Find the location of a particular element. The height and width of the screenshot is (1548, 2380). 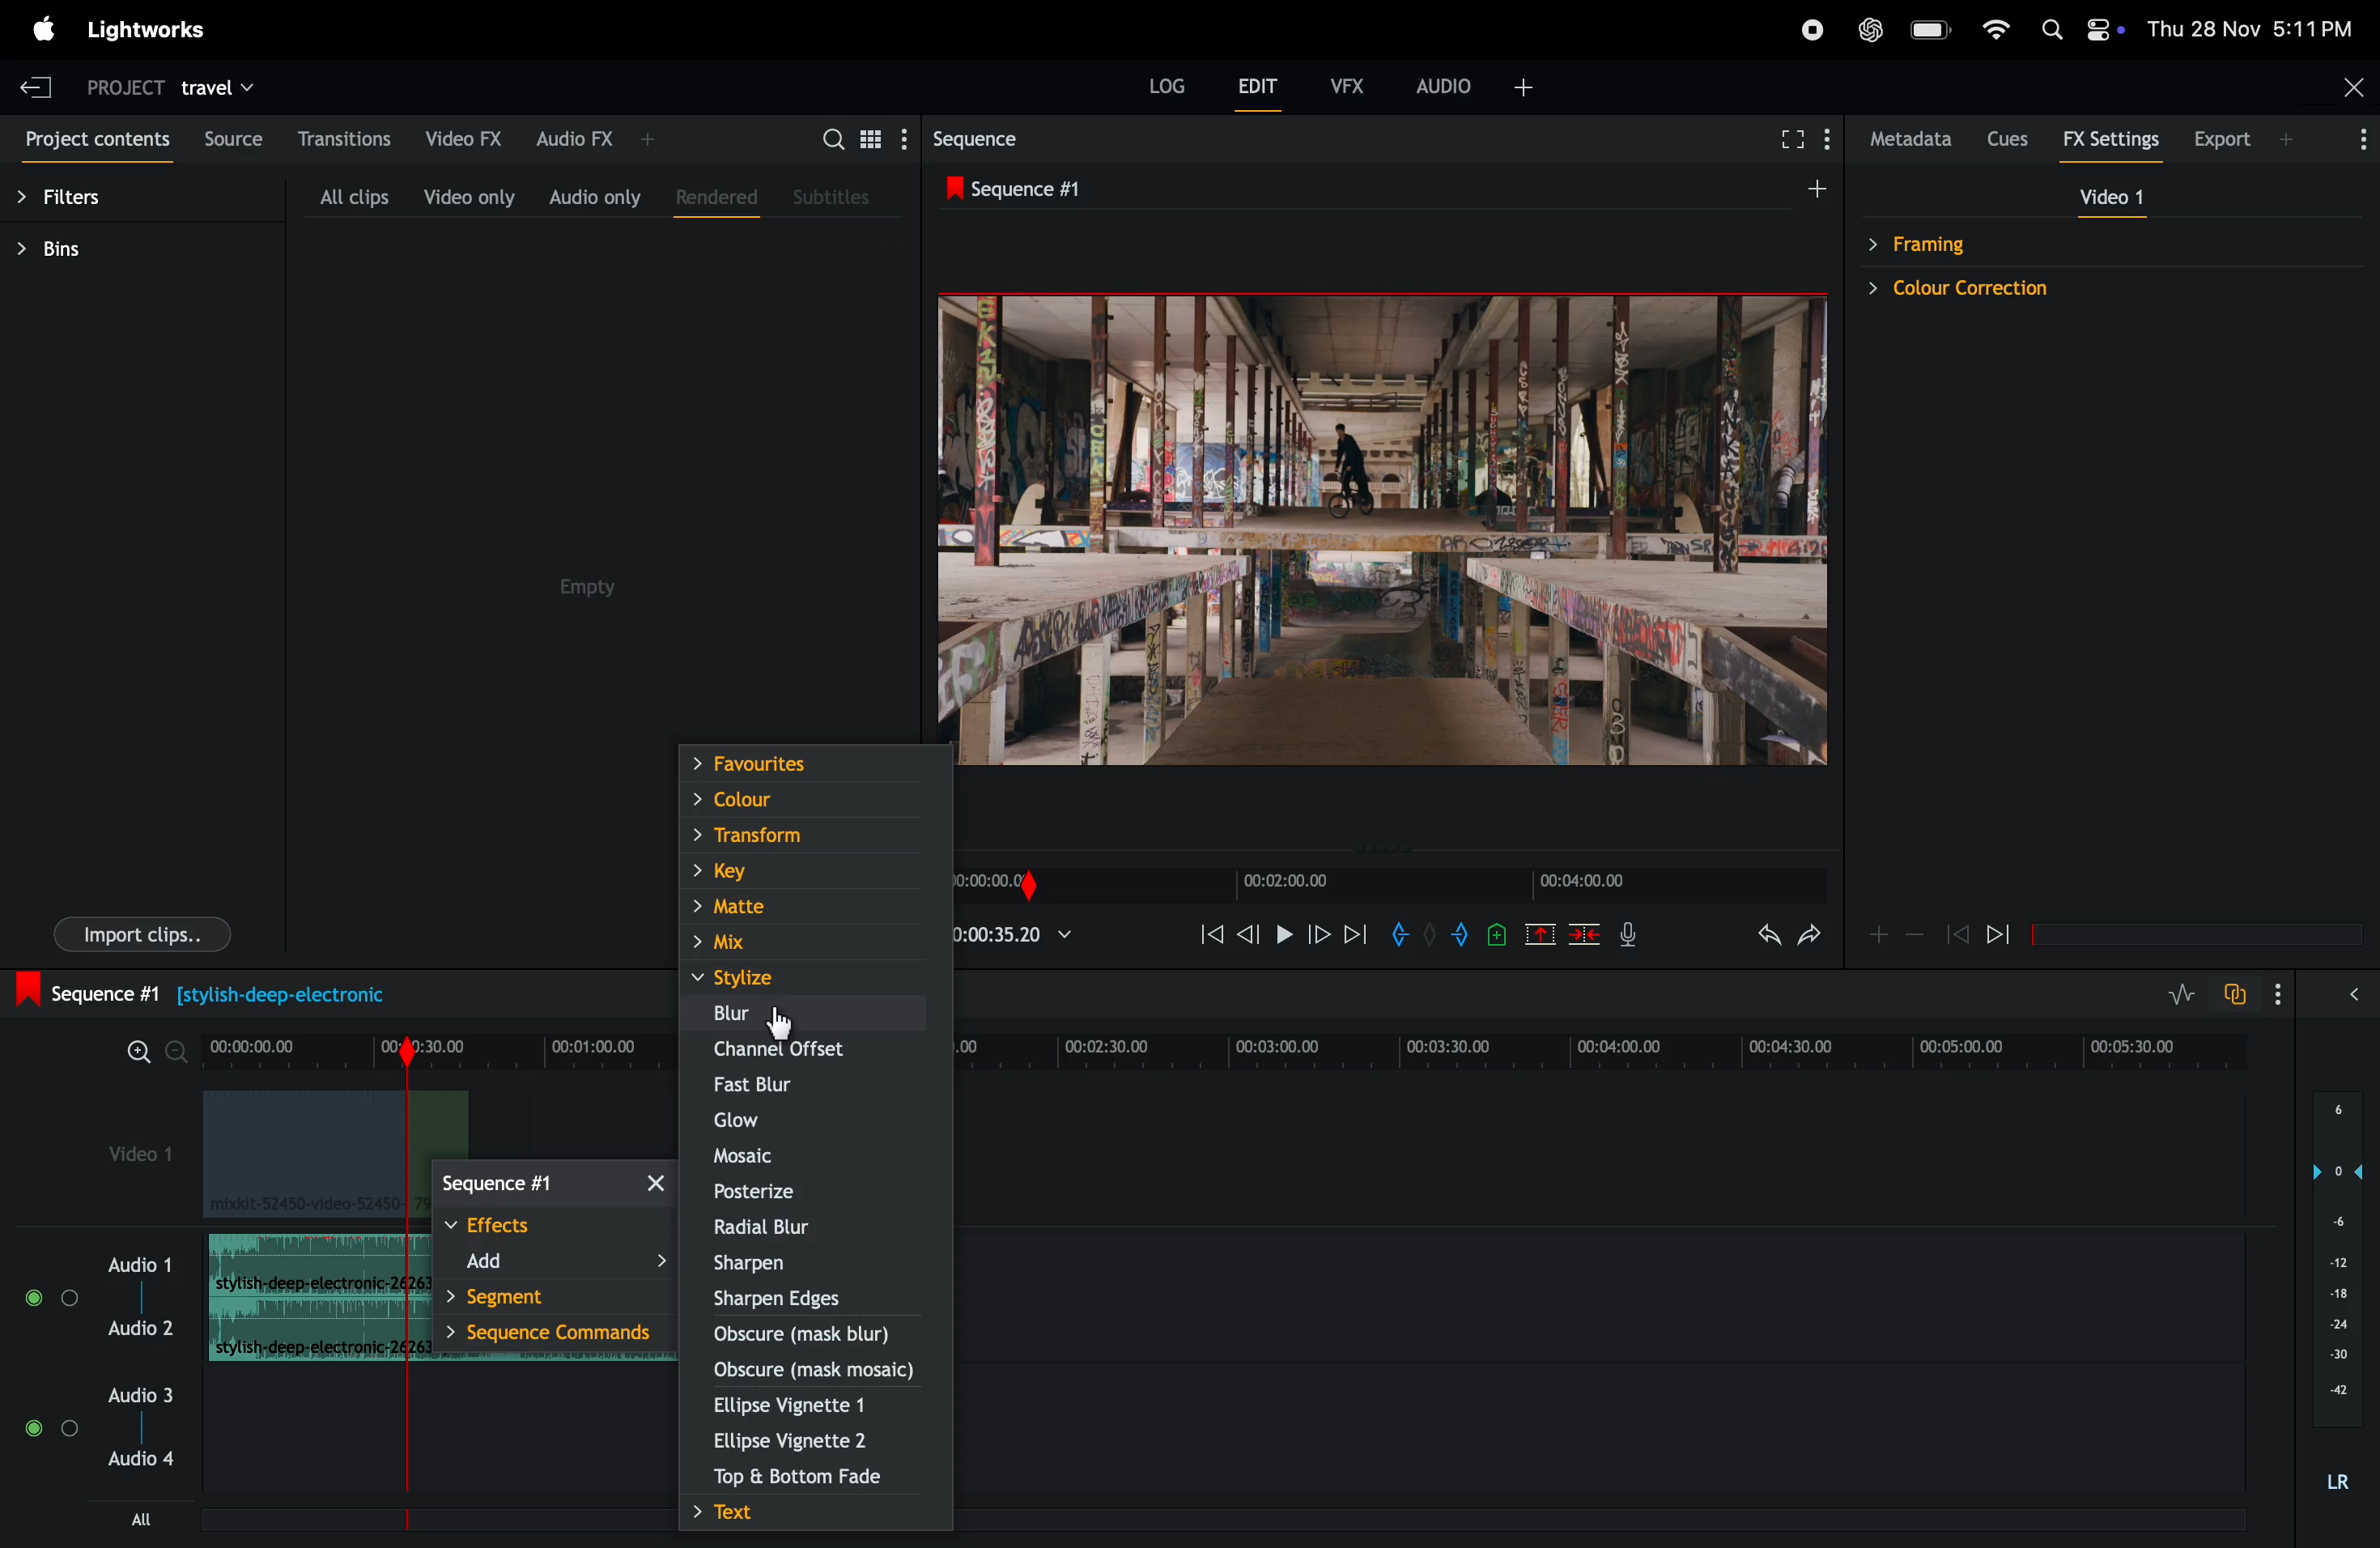

sequence is located at coordinates (552, 1182).